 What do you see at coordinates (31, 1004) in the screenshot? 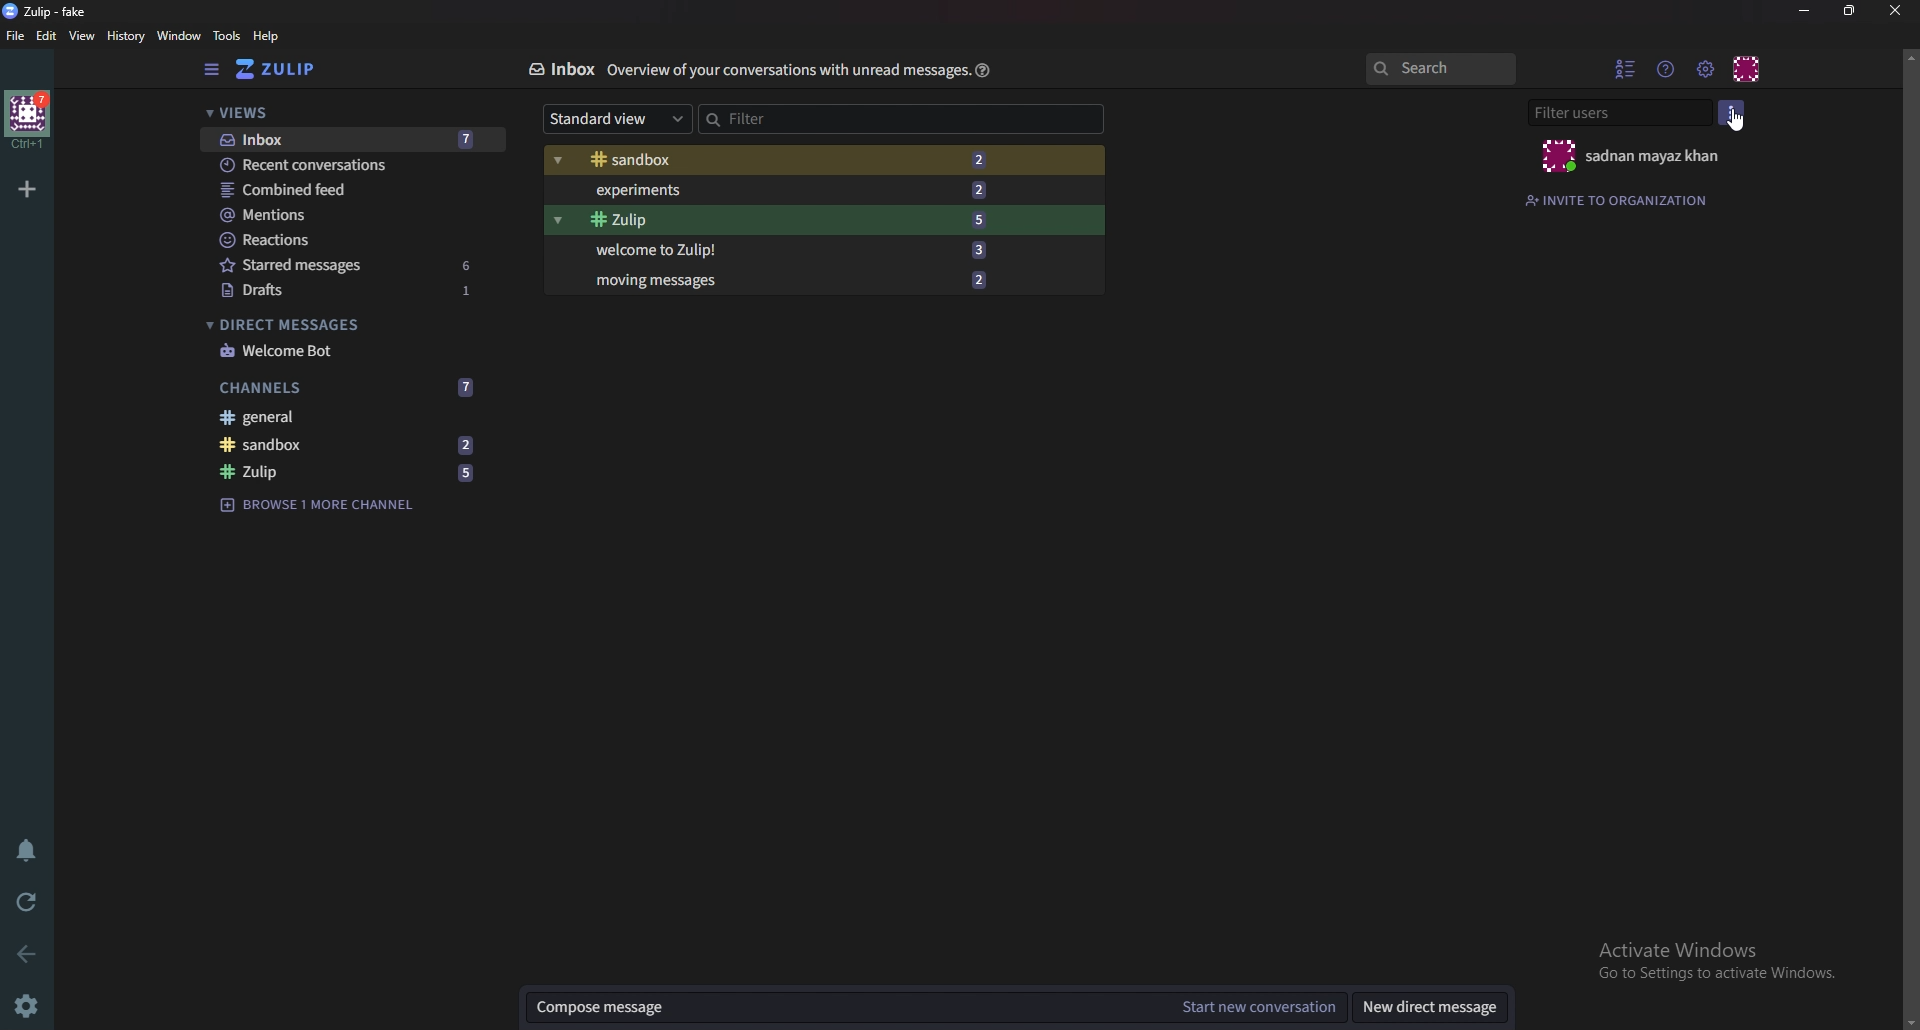
I see `Settings` at bounding box center [31, 1004].